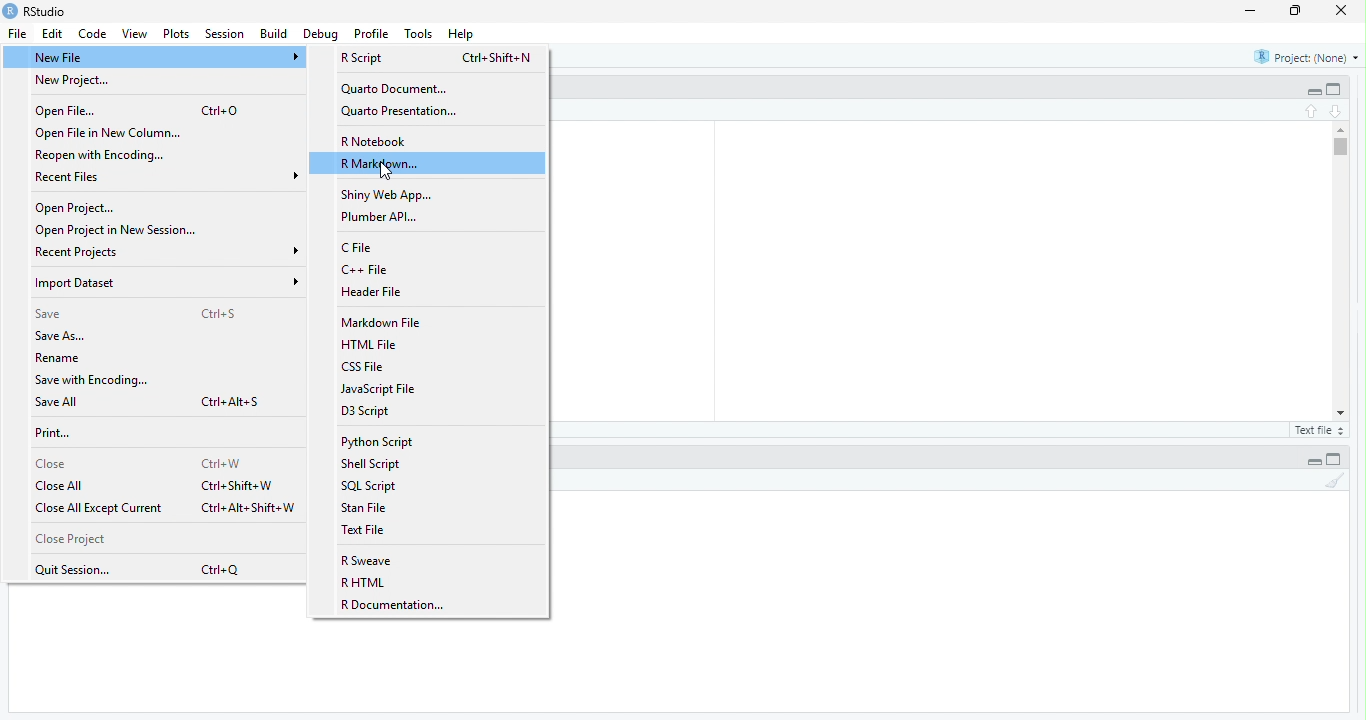 Image resolution: width=1366 pixels, height=720 pixels. Describe the element at coordinates (360, 248) in the screenshot. I see `C File` at that location.